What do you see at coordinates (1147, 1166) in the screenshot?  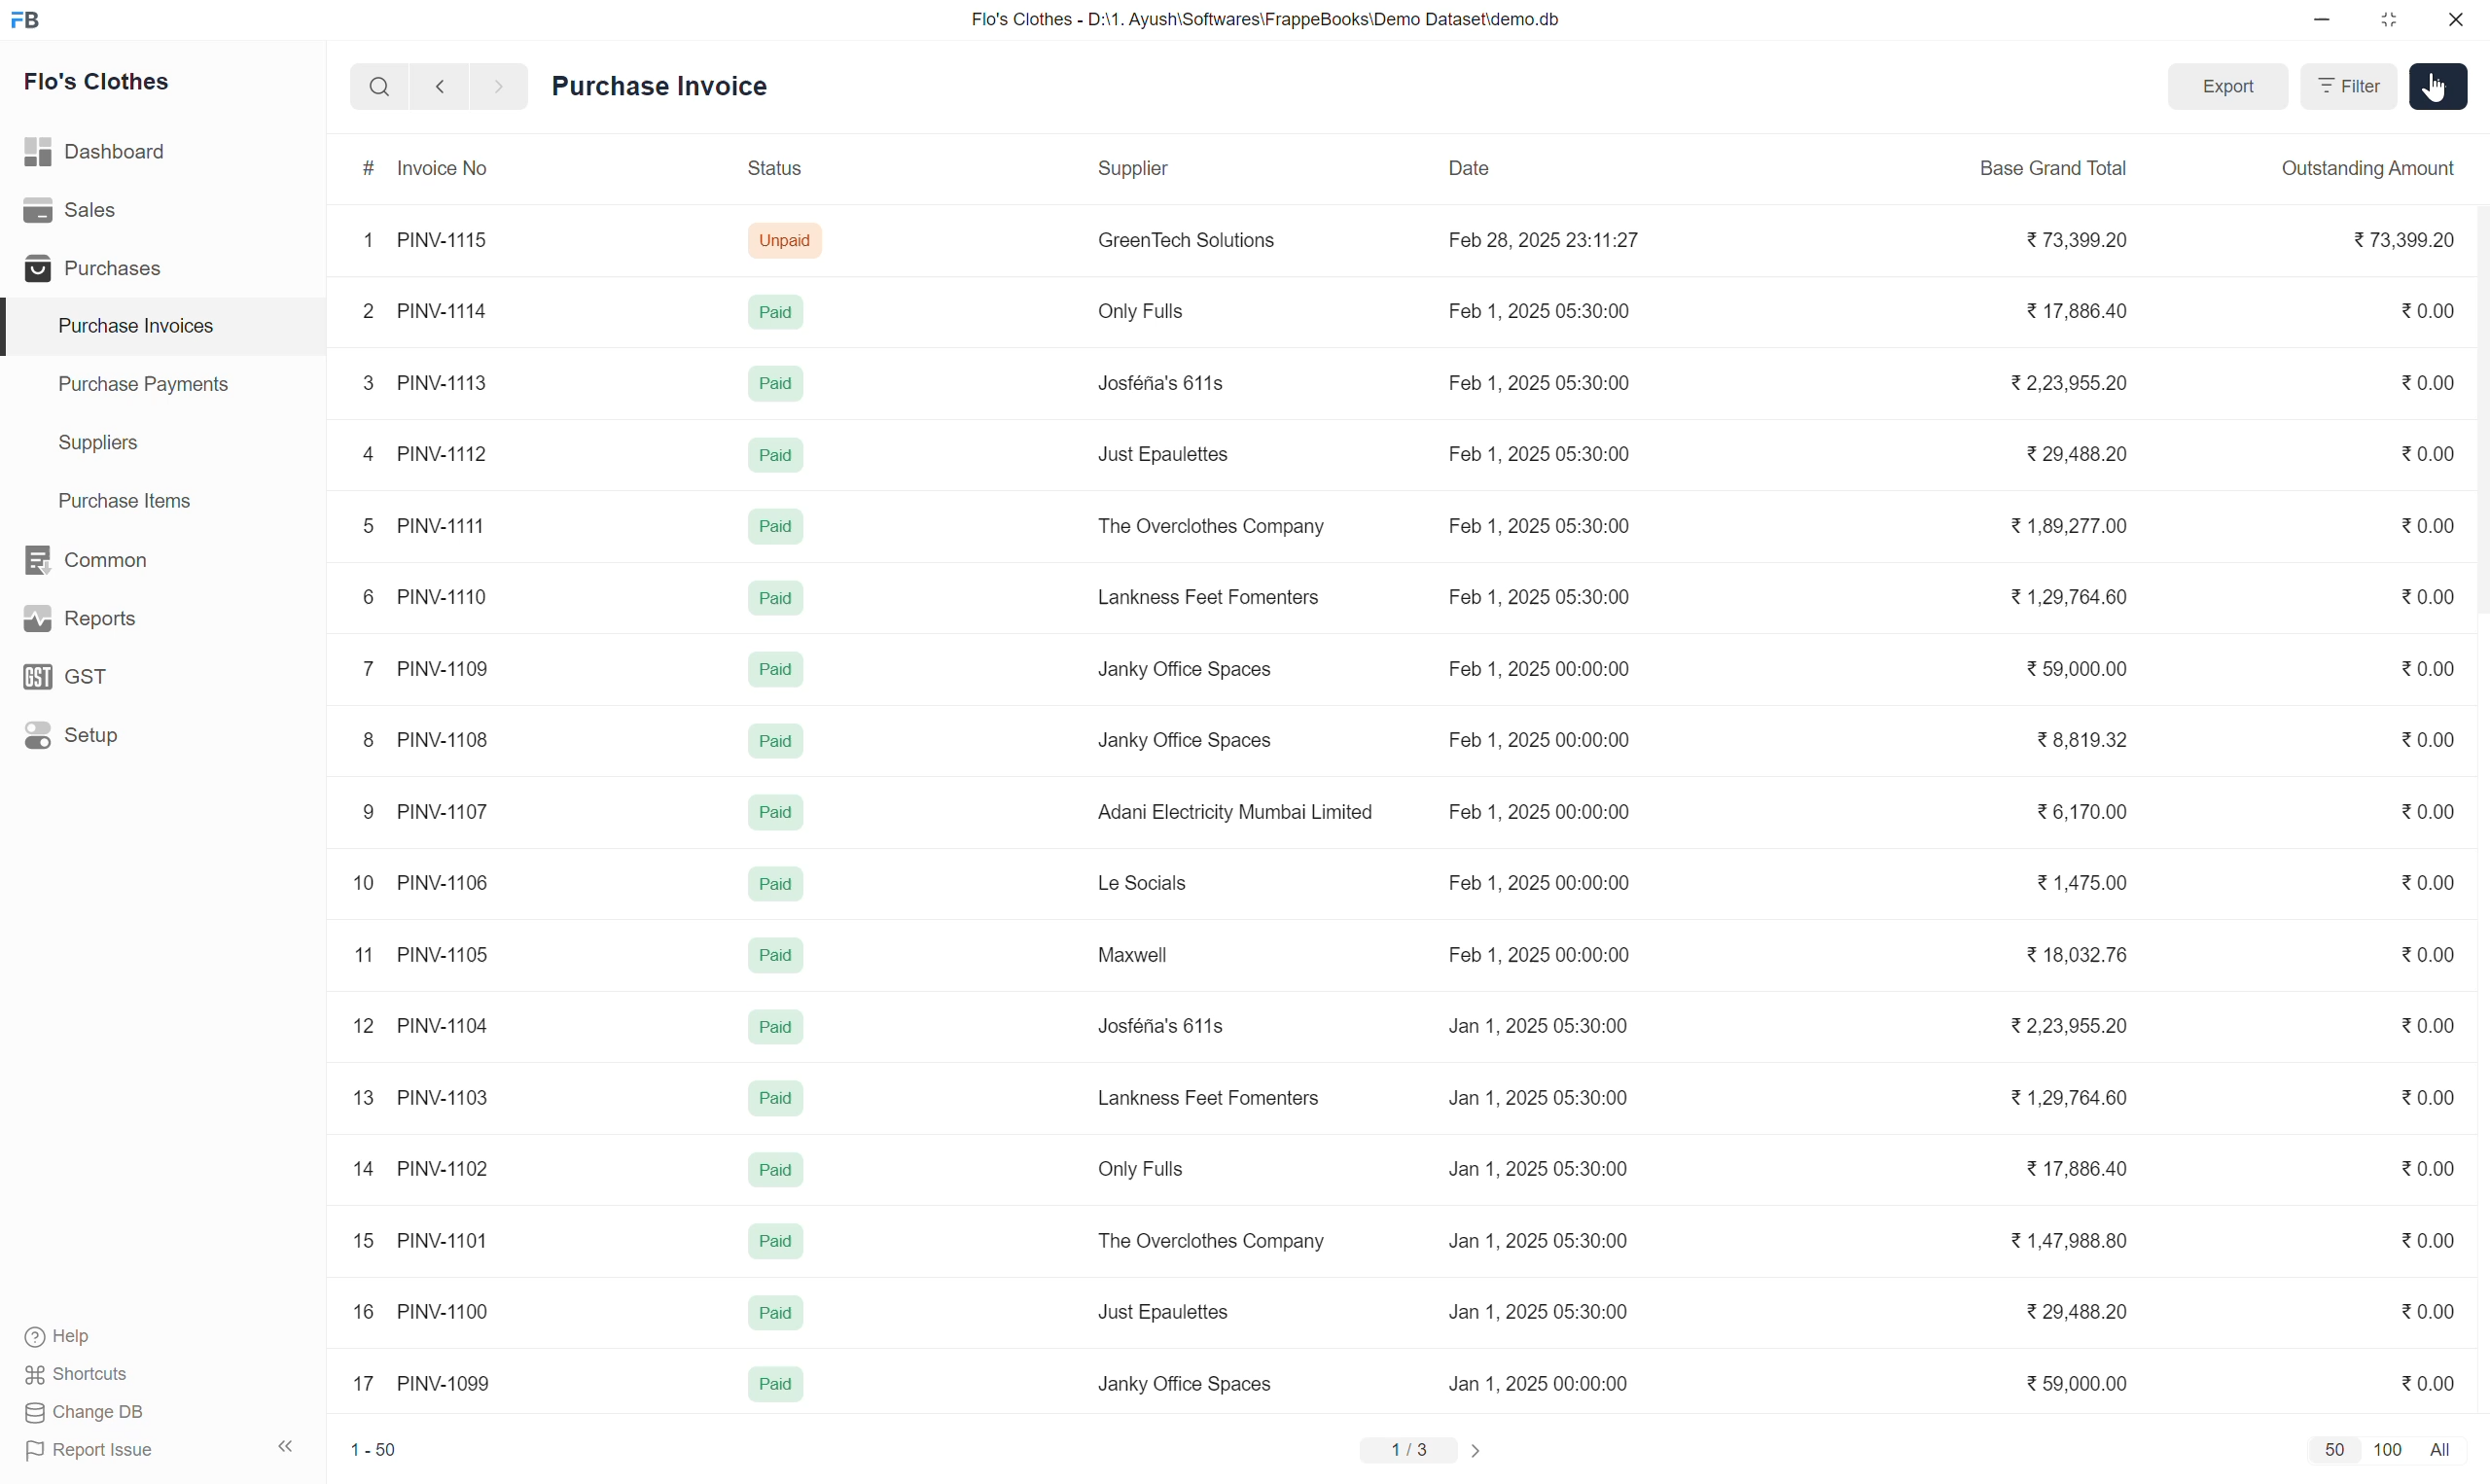 I see `Only Fulls` at bounding box center [1147, 1166].